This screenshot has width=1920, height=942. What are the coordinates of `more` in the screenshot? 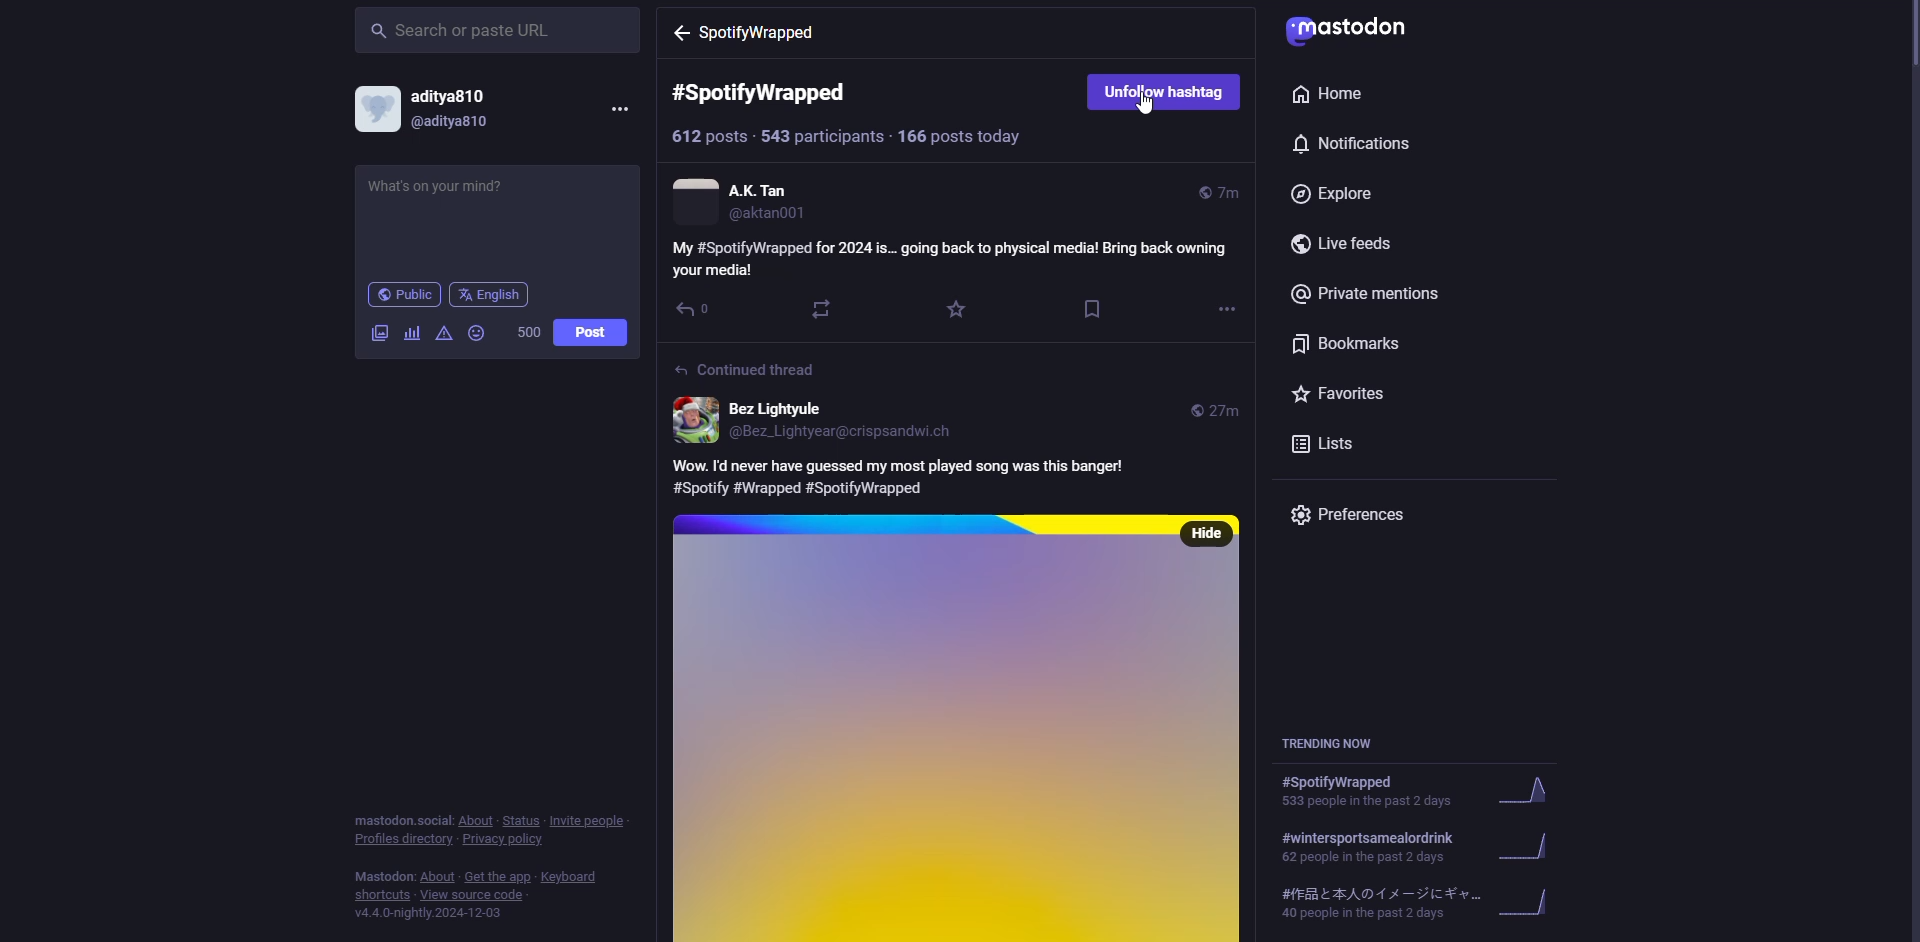 It's located at (619, 109).